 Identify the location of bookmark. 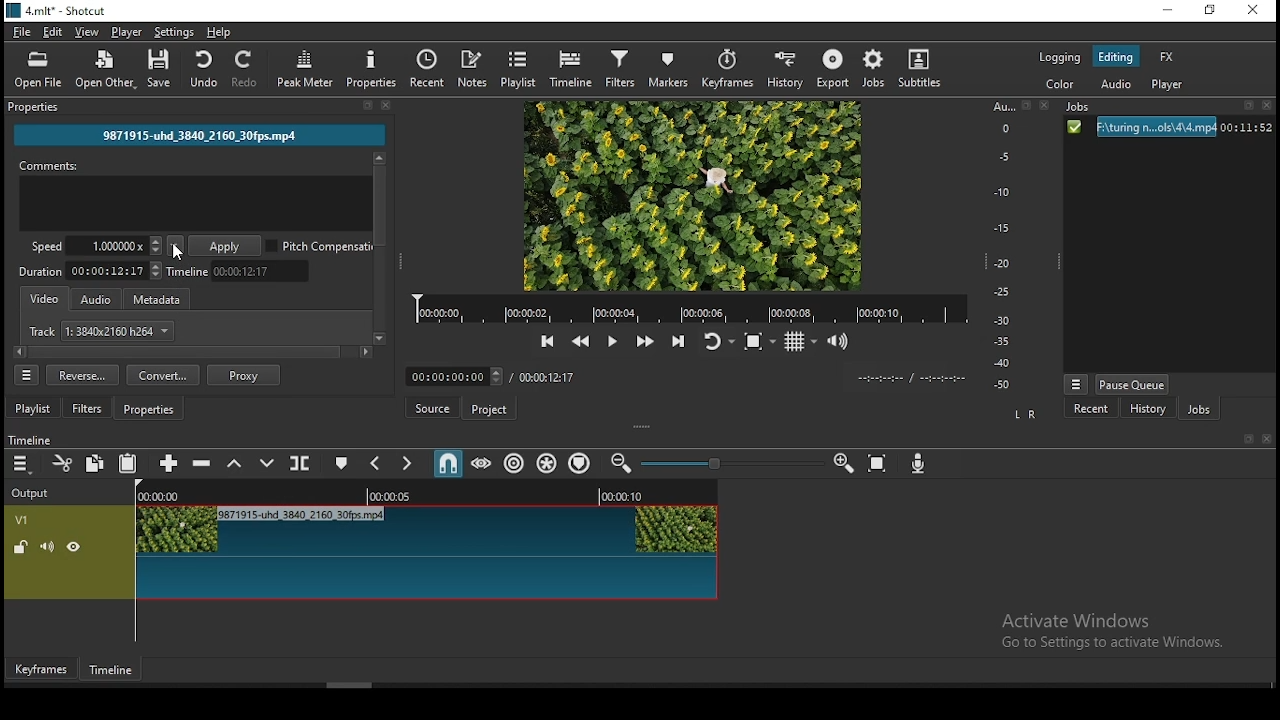
(1245, 439).